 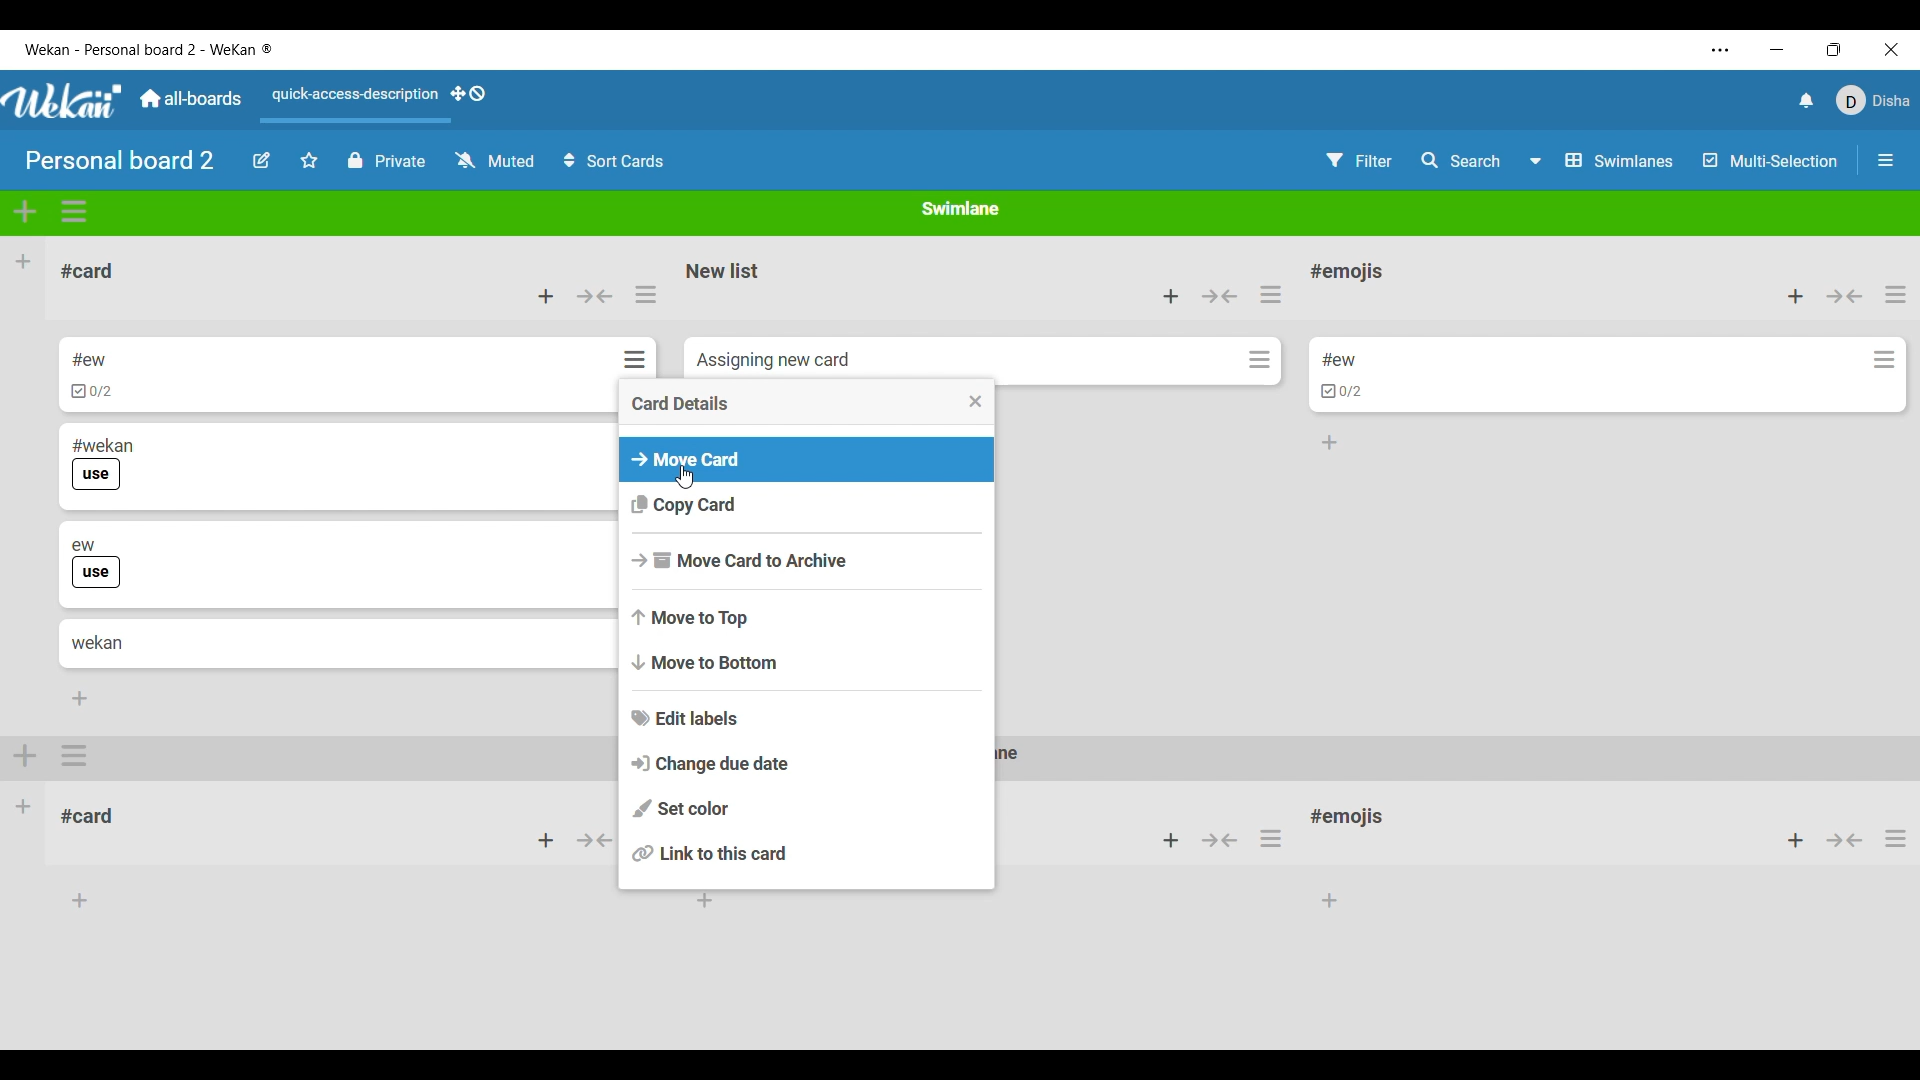 What do you see at coordinates (1360, 161) in the screenshot?
I see `Filter` at bounding box center [1360, 161].